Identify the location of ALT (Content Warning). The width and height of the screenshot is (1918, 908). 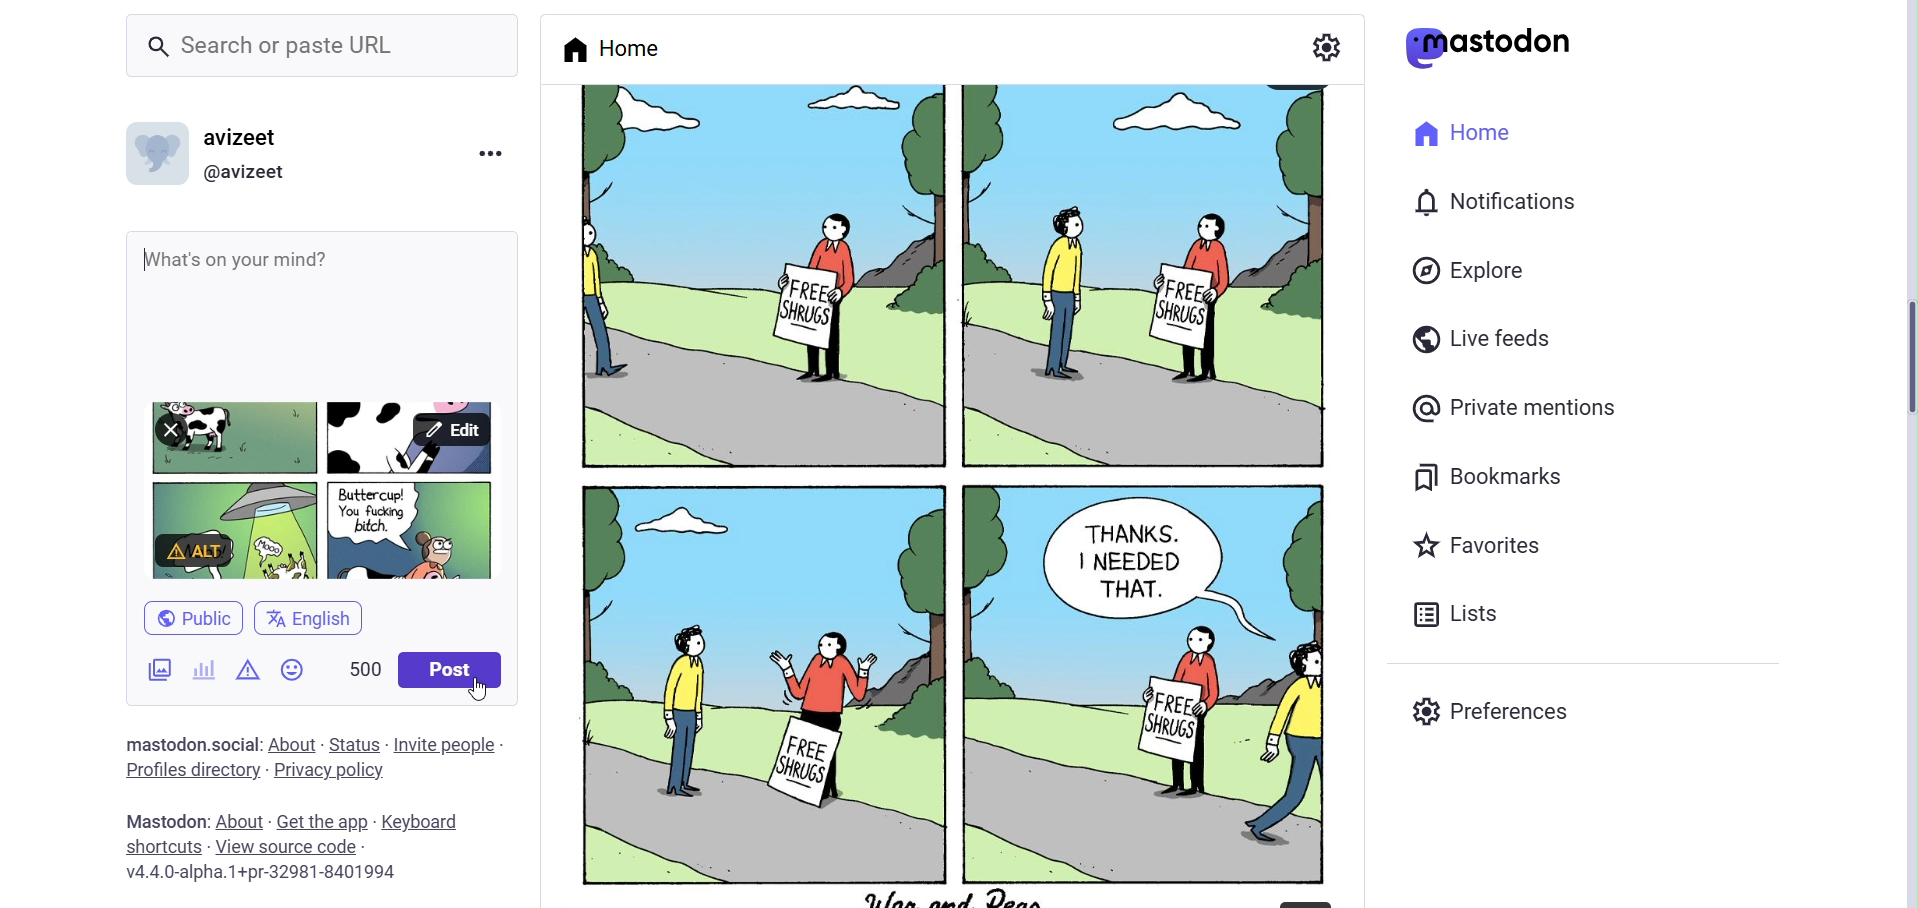
(193, 553).